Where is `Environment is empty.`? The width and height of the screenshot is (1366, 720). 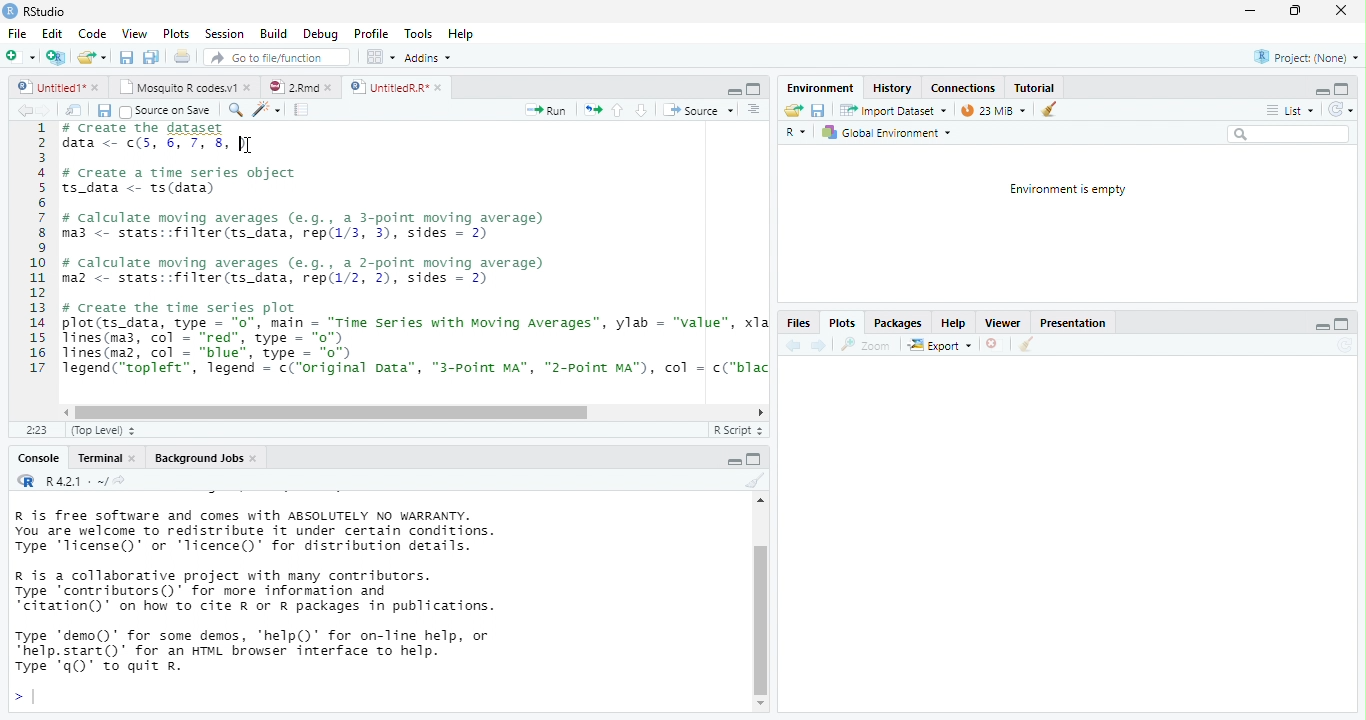 Environment is empty. is located at coordinates (1067, 190).